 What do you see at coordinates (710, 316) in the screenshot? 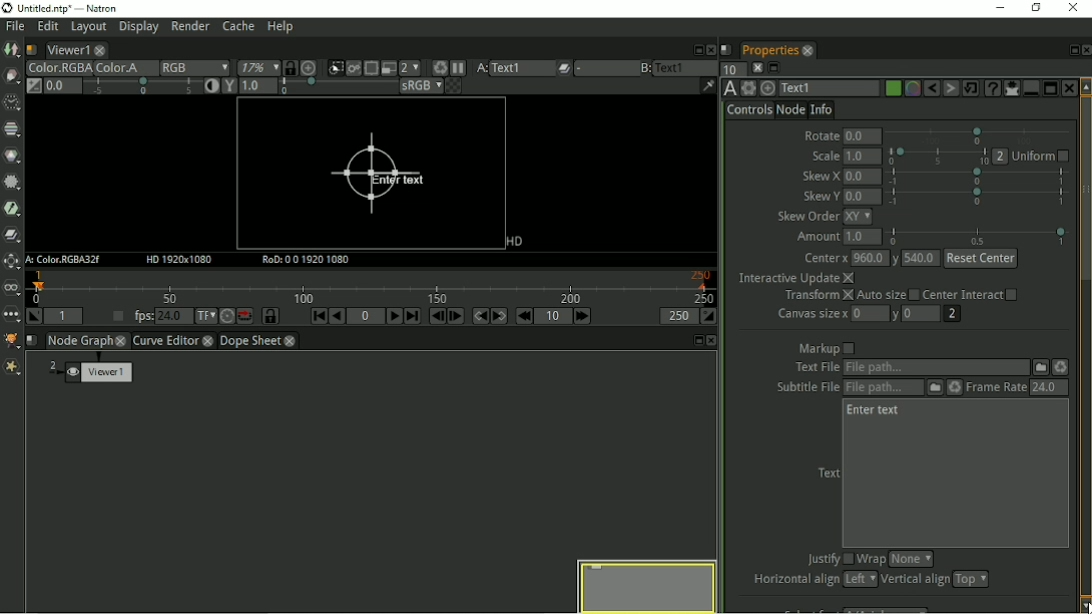
I see `Set the playback out point at the current frame` at bounding box center [710, 316].